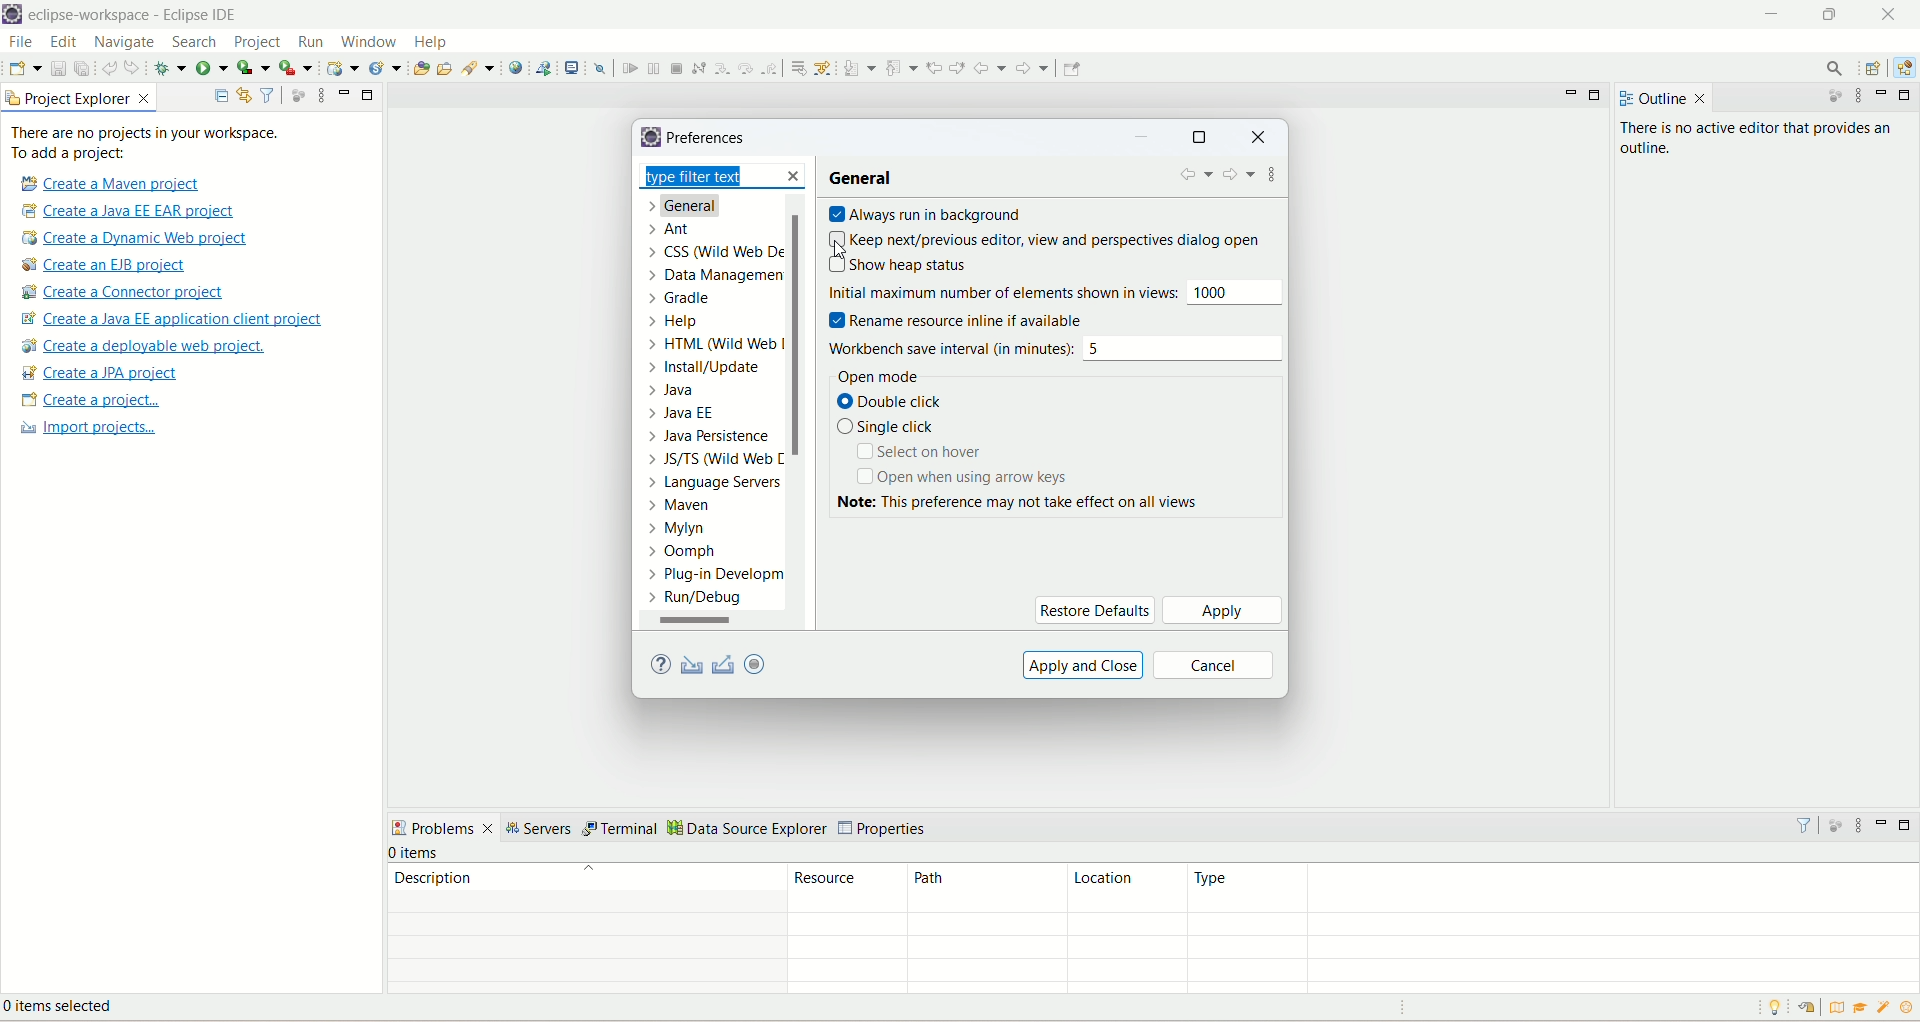 This screenshot has height=1022, width=1920. What do you see at coordinates (258, 44) in the screenshot?
I see `project` at bounding box center [258, 44].